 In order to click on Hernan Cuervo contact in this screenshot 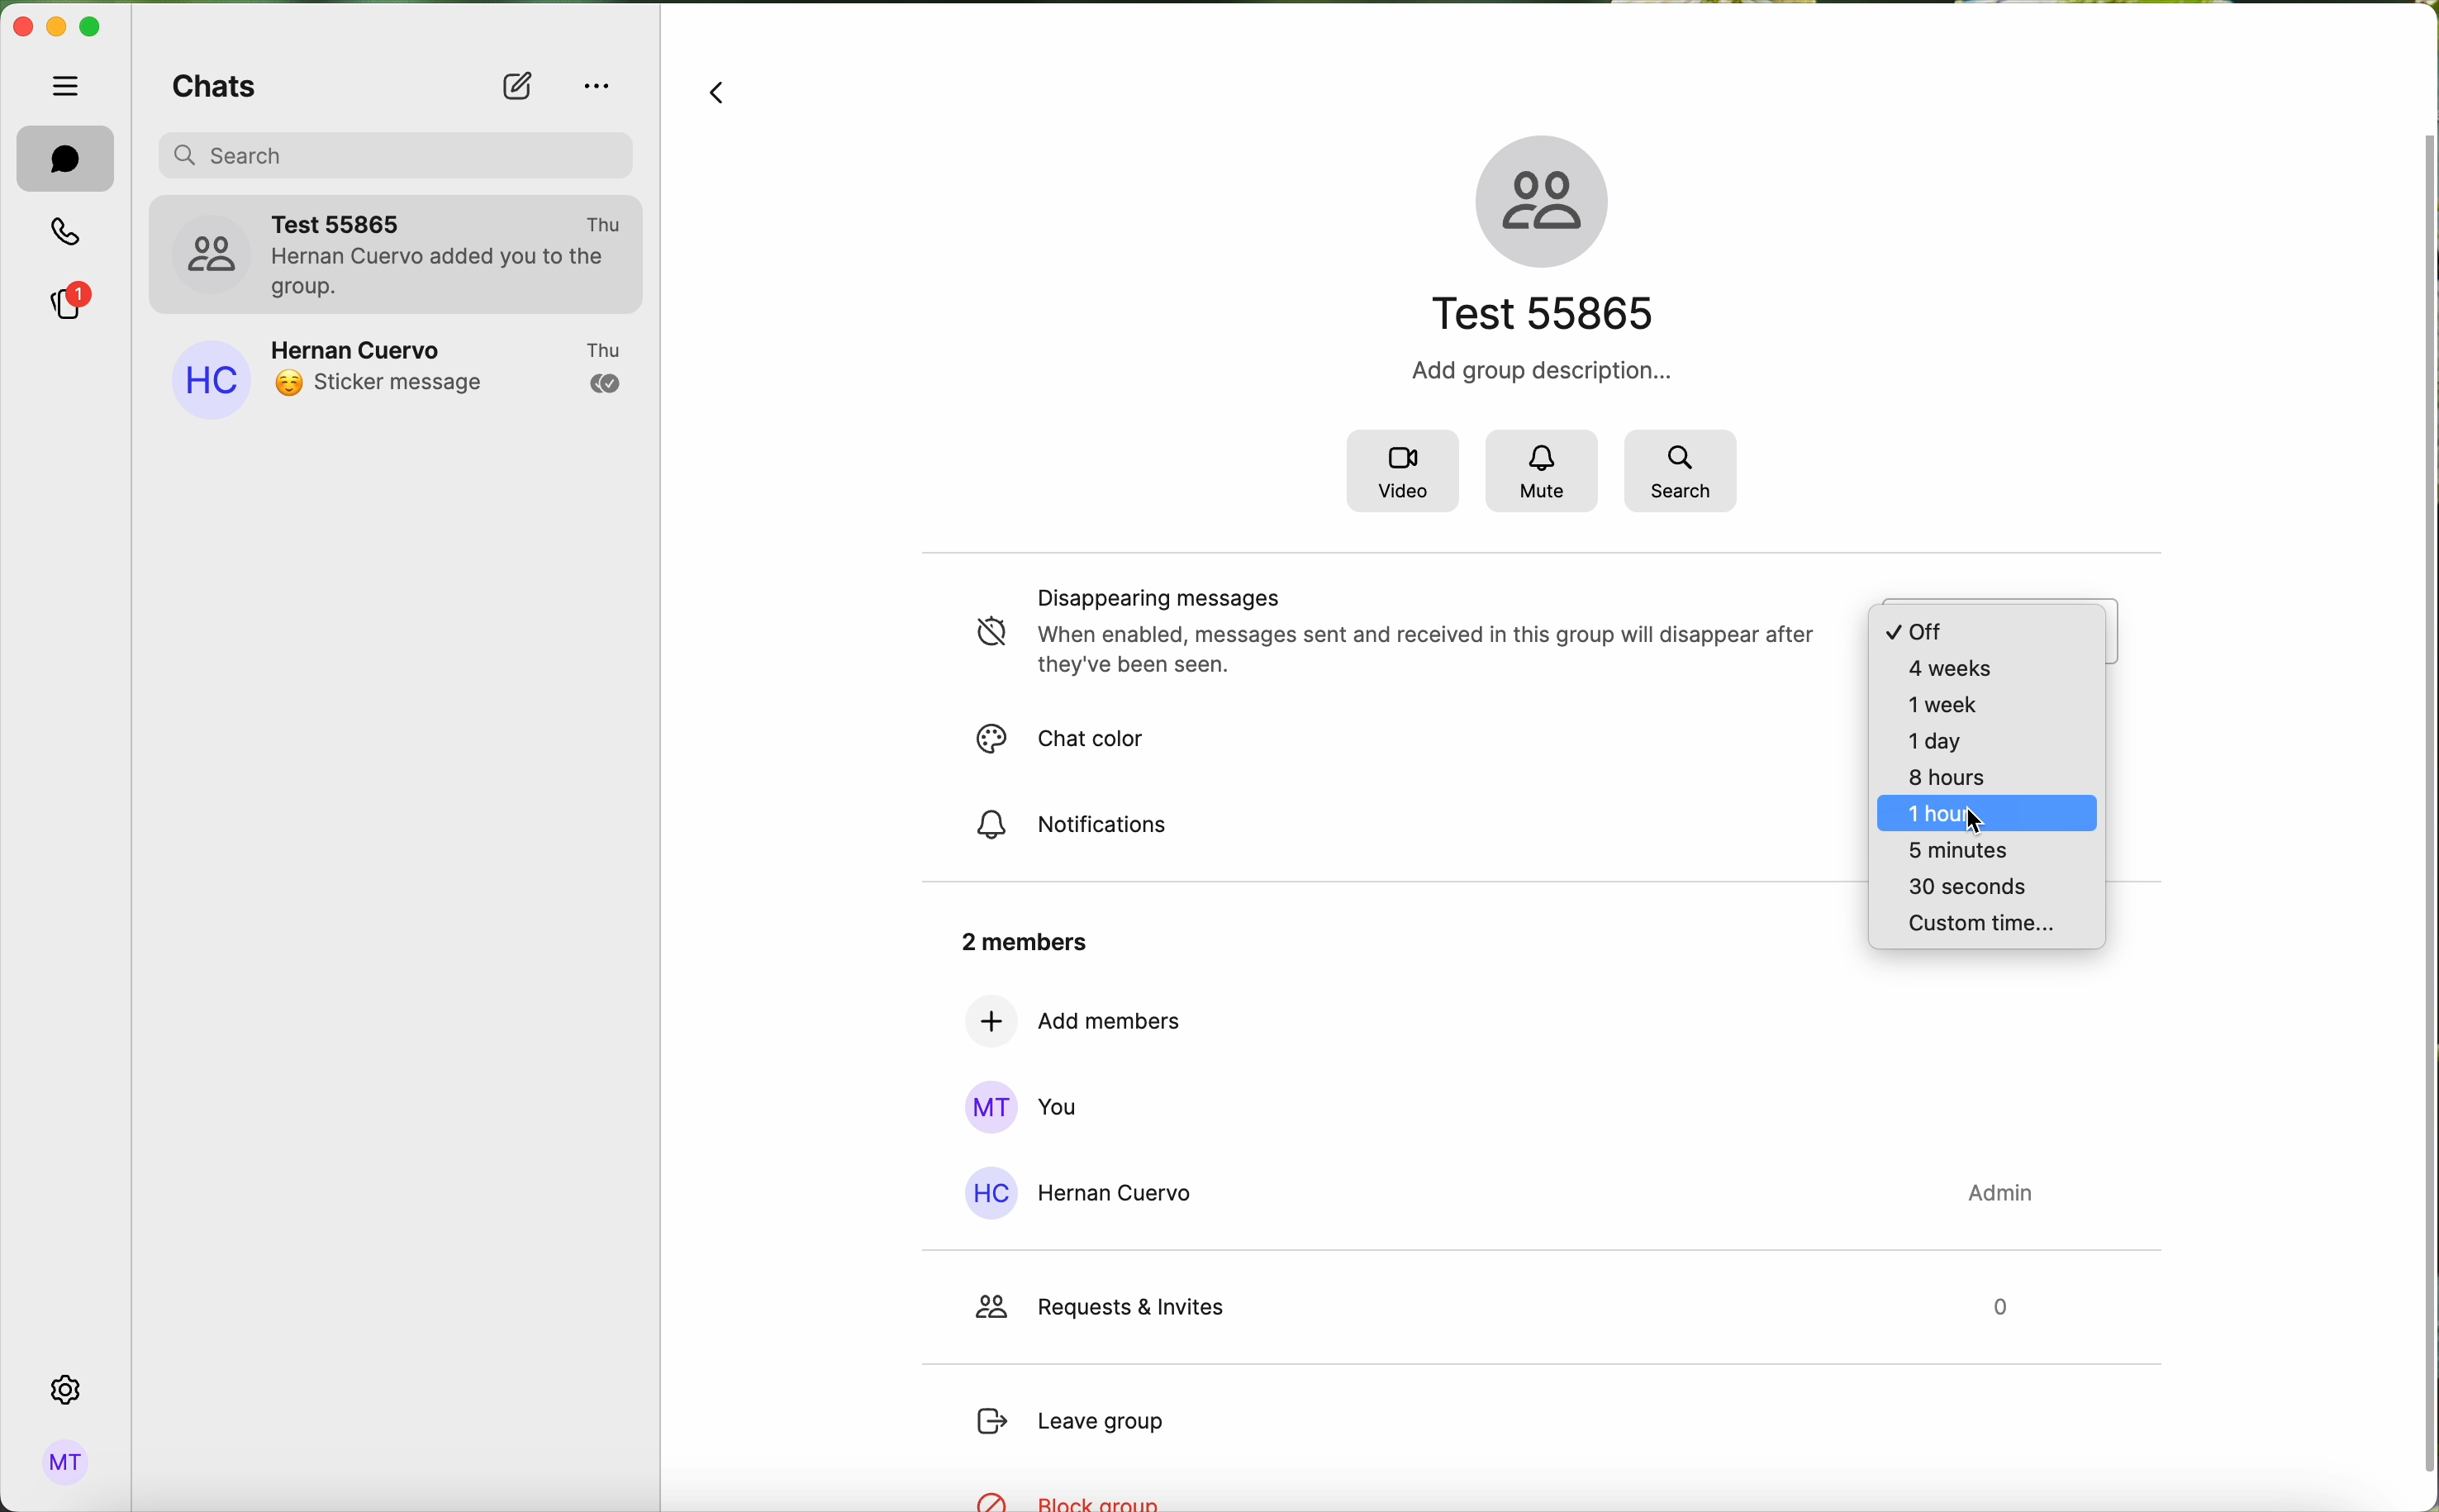, I will do `click(396, 375)`.